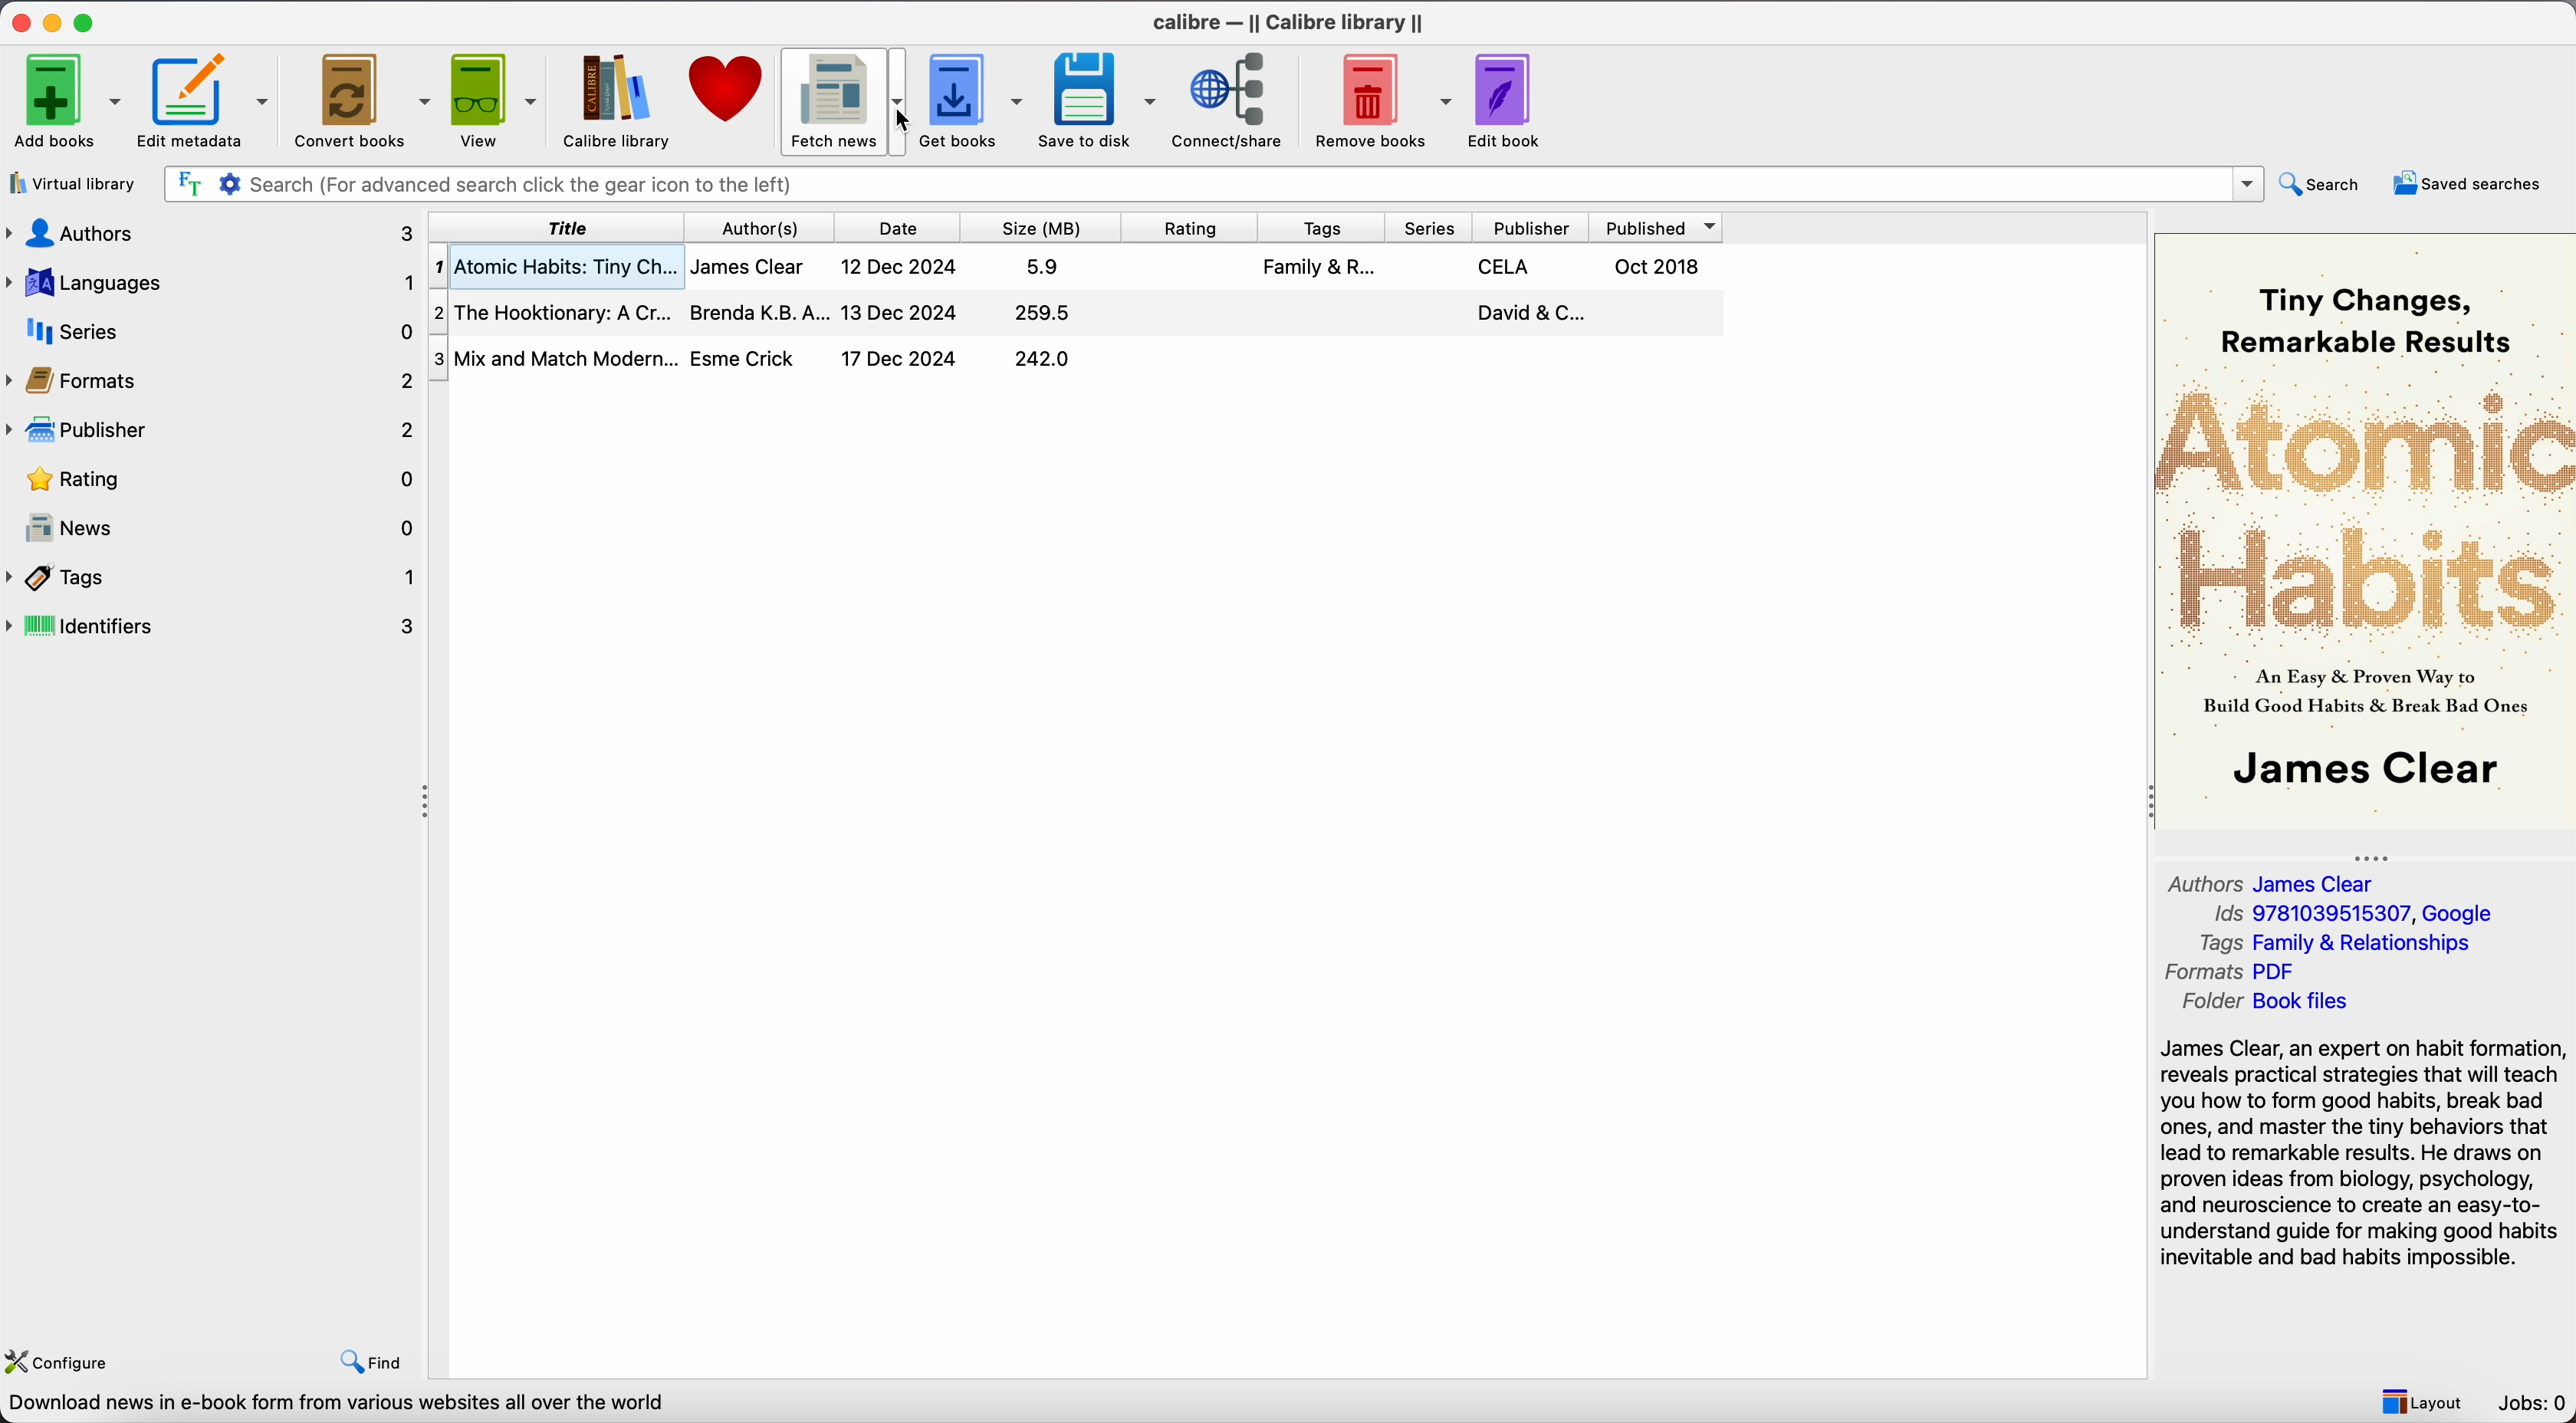  I want to click on click on fetch news options, so click(843, 104).